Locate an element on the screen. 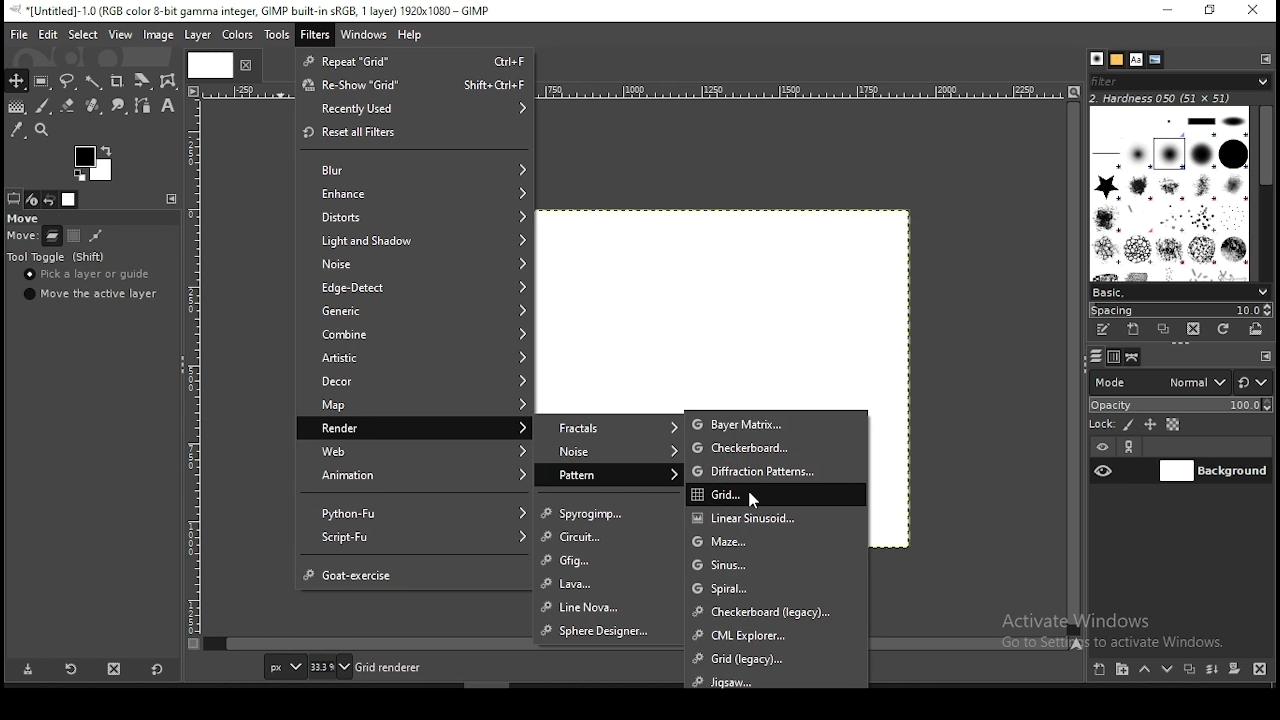 This screenshot has width=1280, height=720. colors is located at coordinates (236, 36).